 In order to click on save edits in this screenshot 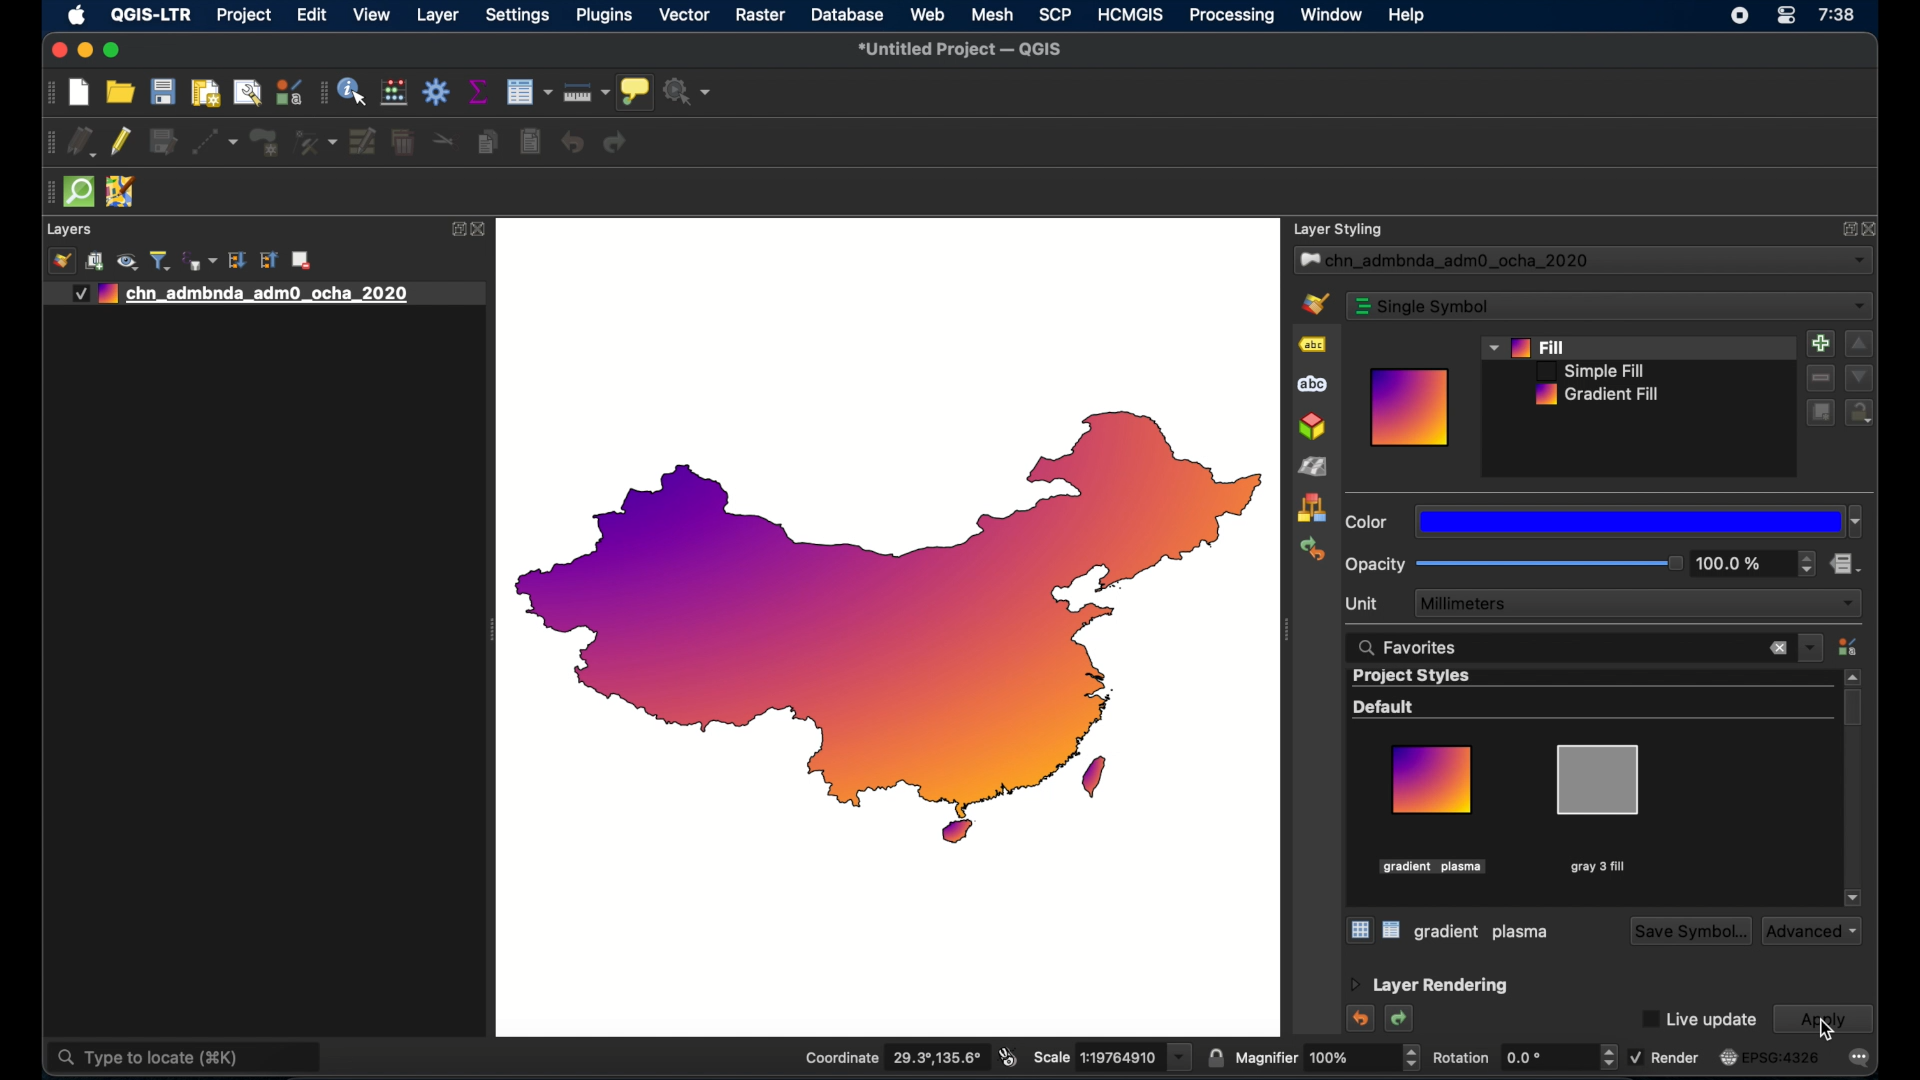, I will do `click(164, 142)`.